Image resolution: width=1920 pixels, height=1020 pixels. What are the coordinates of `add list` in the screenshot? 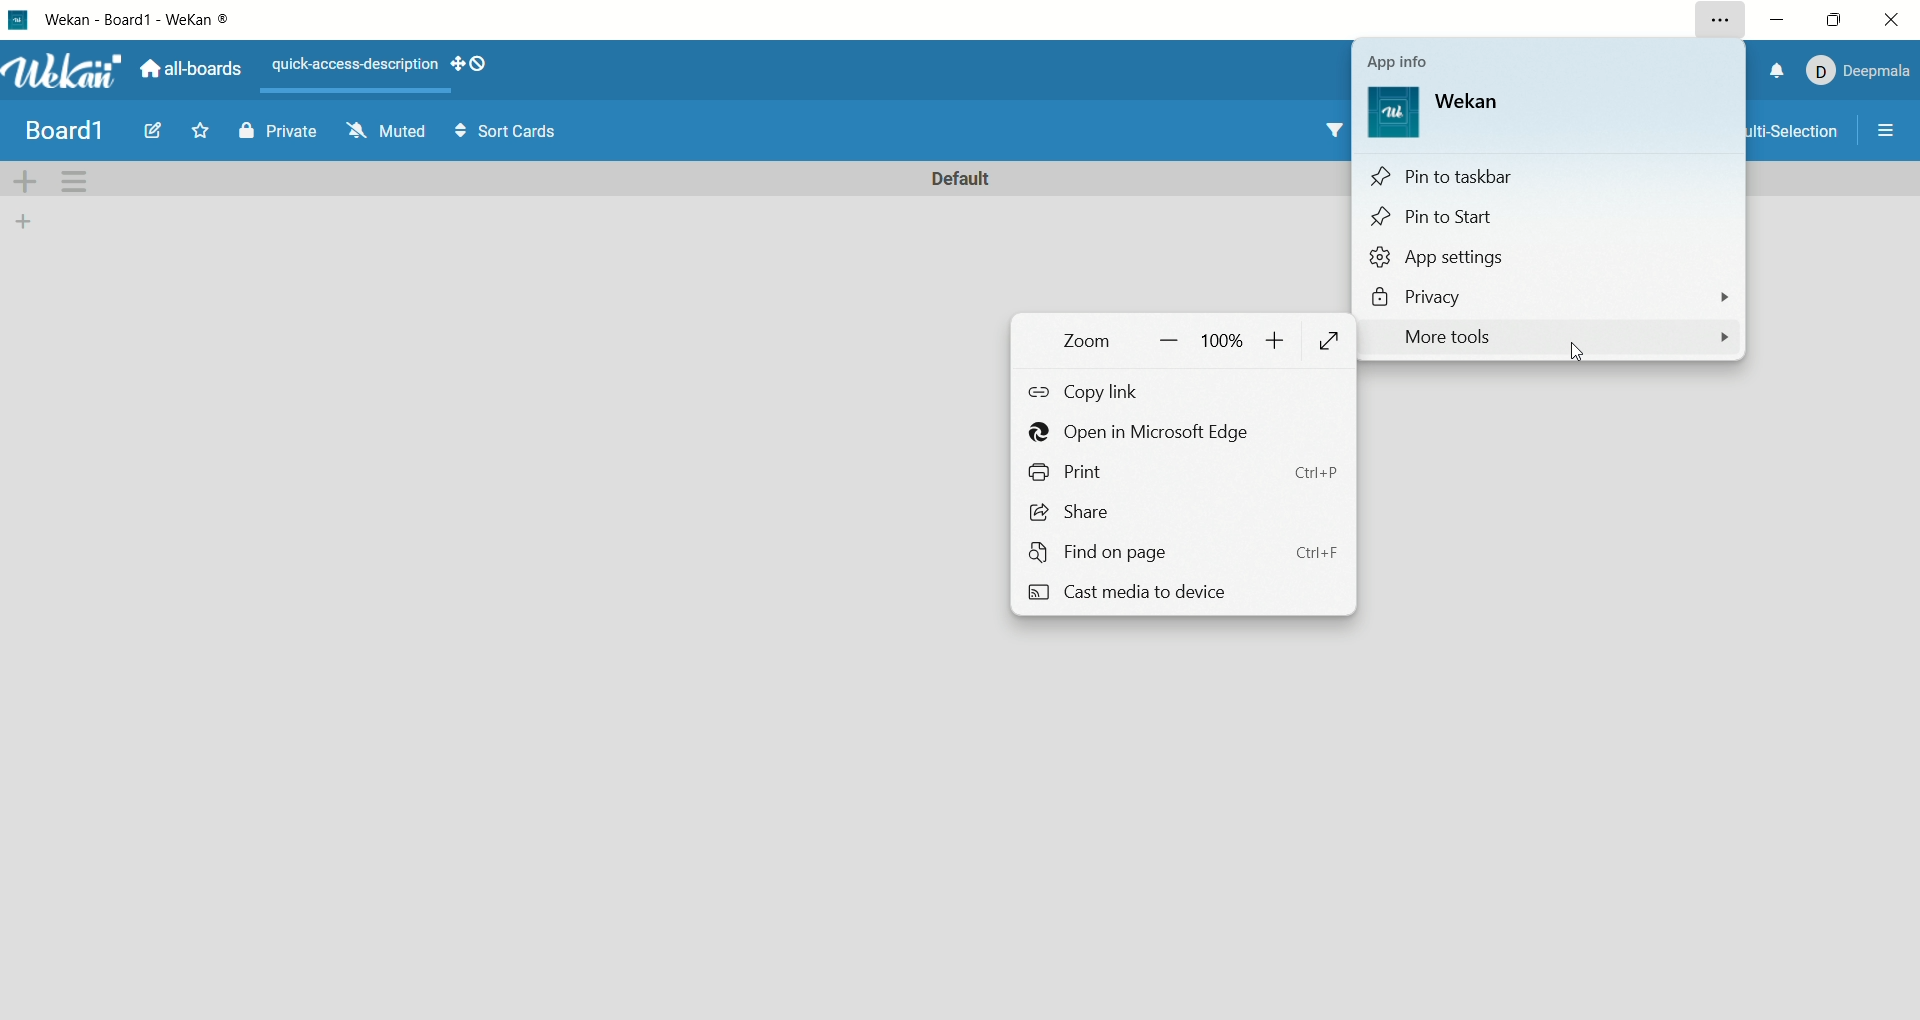 It's located at (32, 222).